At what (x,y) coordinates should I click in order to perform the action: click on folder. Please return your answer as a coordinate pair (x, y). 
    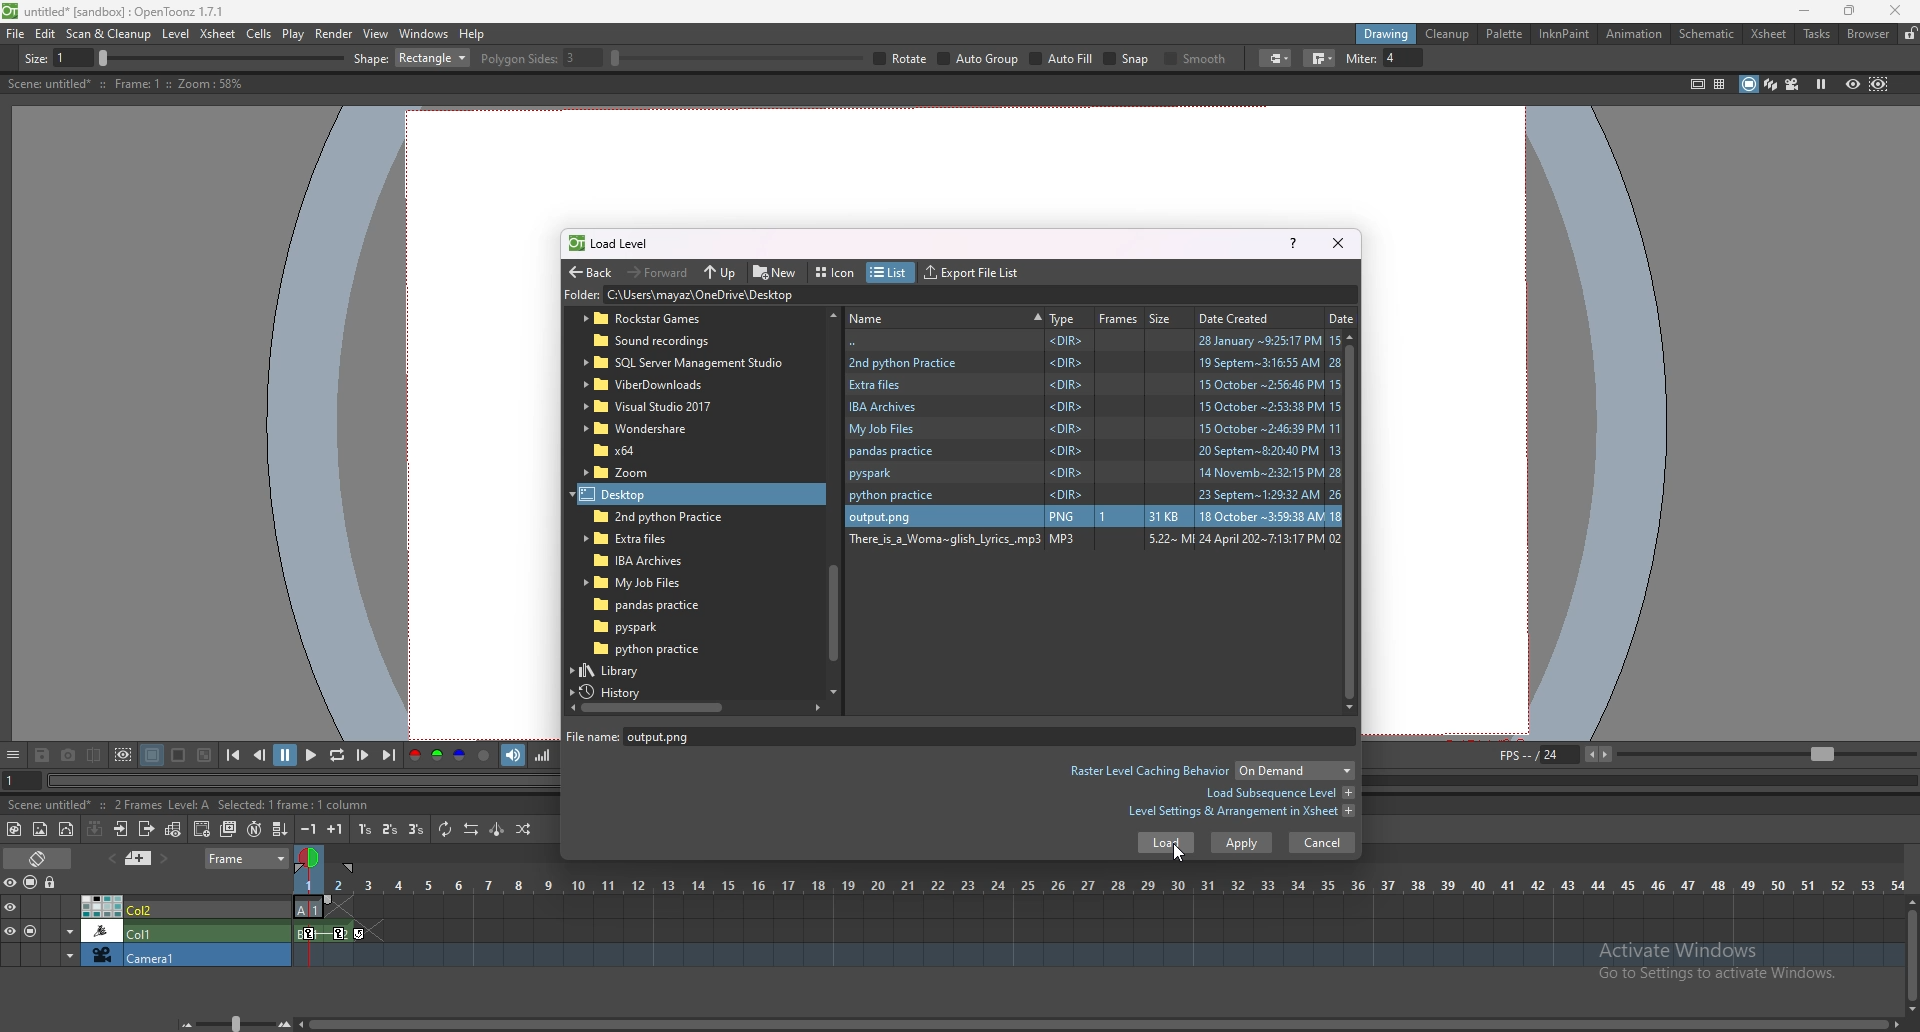
    Looking at the image, I should click on (659, 384).